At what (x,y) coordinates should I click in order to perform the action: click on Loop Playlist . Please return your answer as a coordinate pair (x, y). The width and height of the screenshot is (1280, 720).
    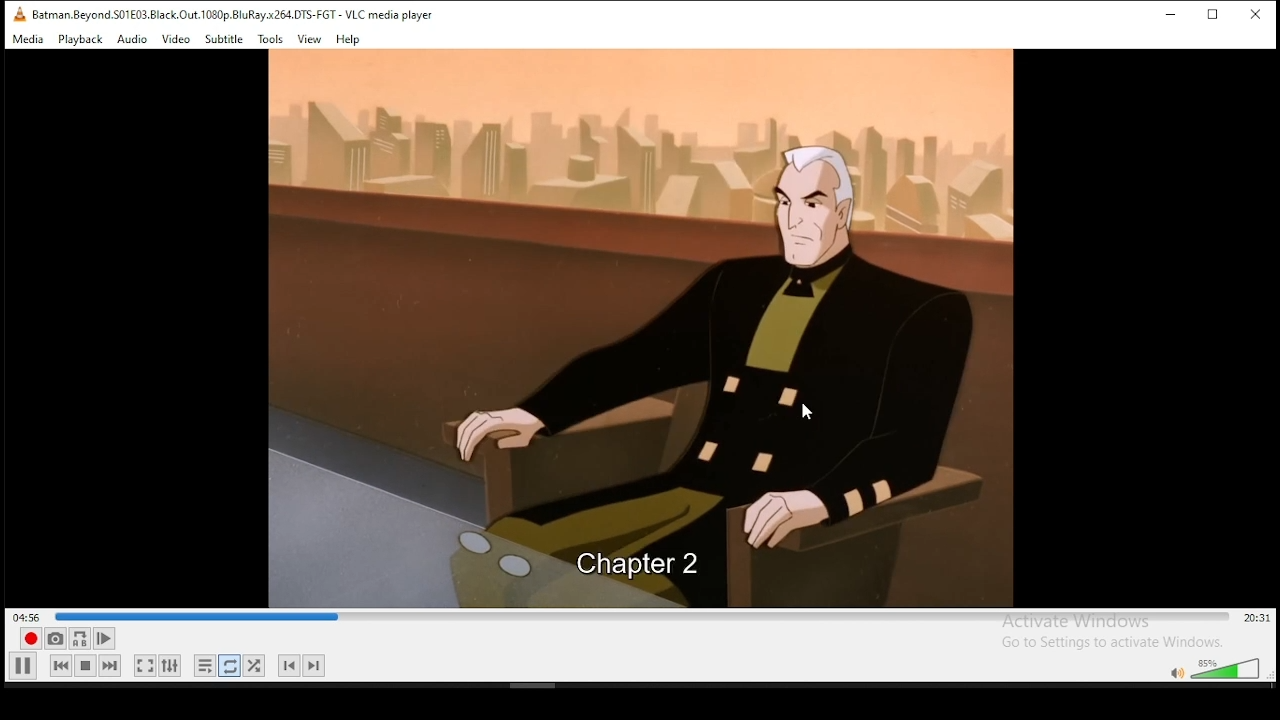
    Looking at the image, I should click on (206, 668).